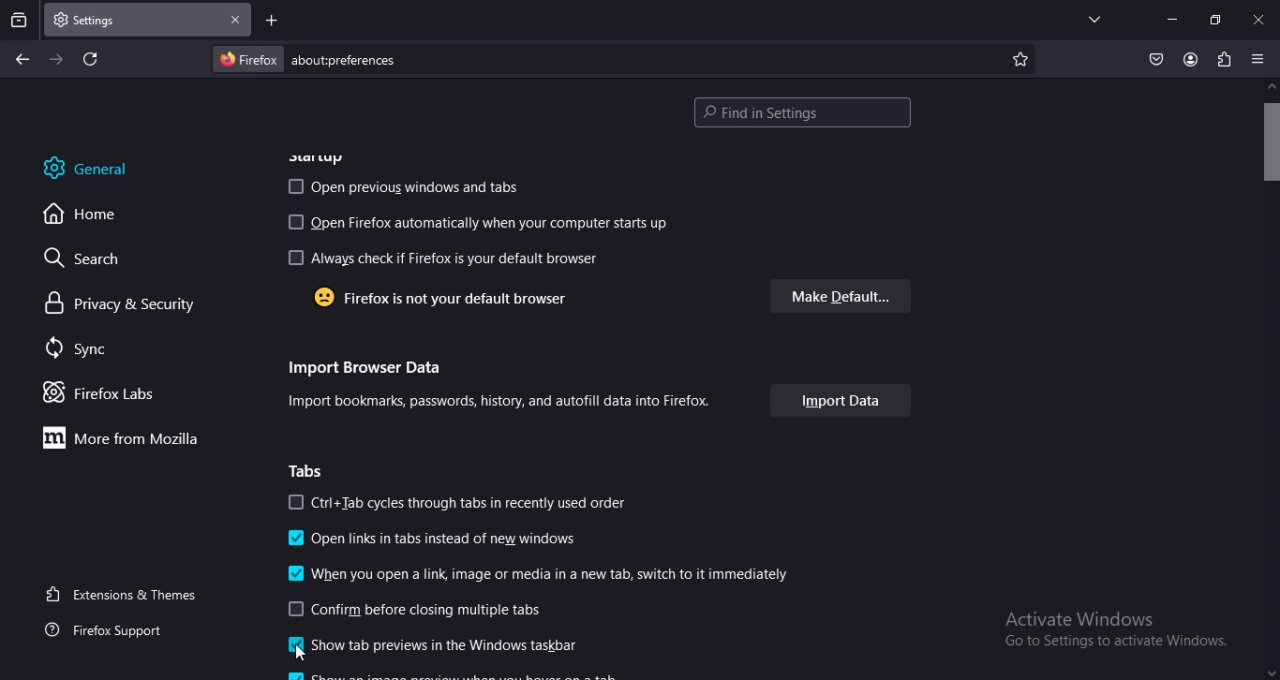 Image resolution: width=1280 pixels, height=680 pixels. I want to click on import data, so click(842, 402).